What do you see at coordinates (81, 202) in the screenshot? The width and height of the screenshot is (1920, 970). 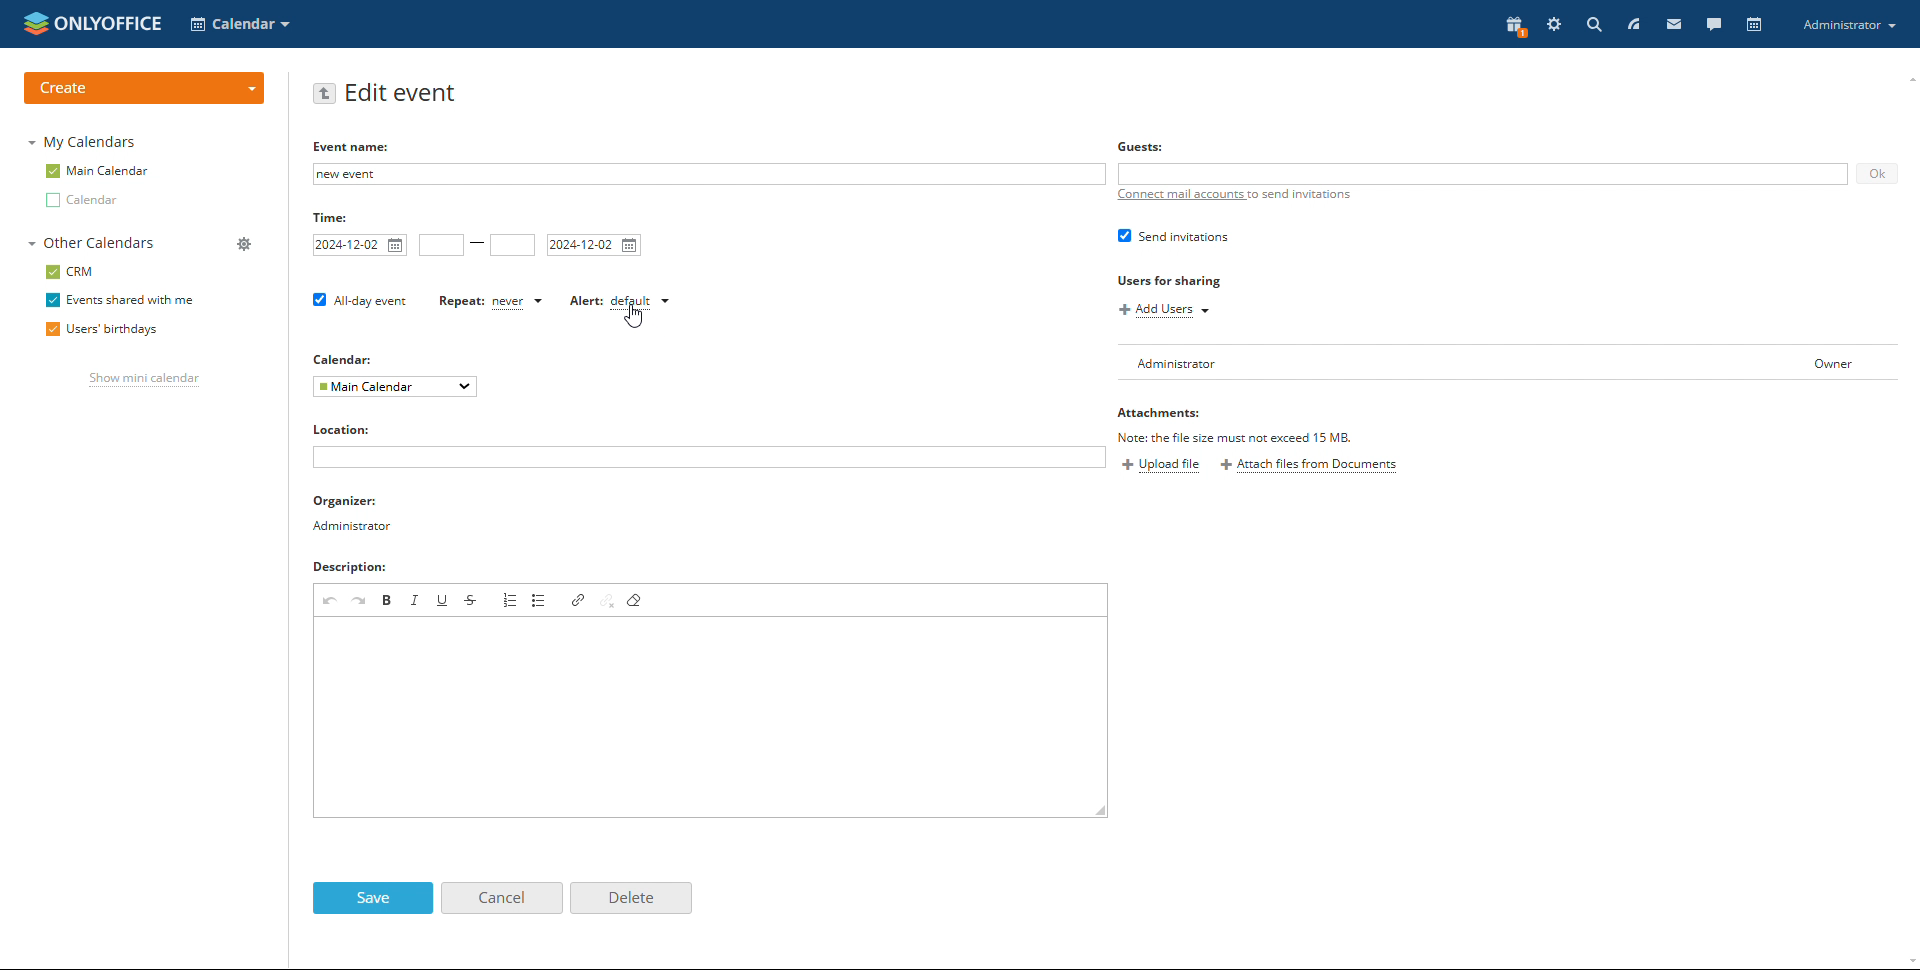 I see `other calendar` at bounding box center [81, 202].